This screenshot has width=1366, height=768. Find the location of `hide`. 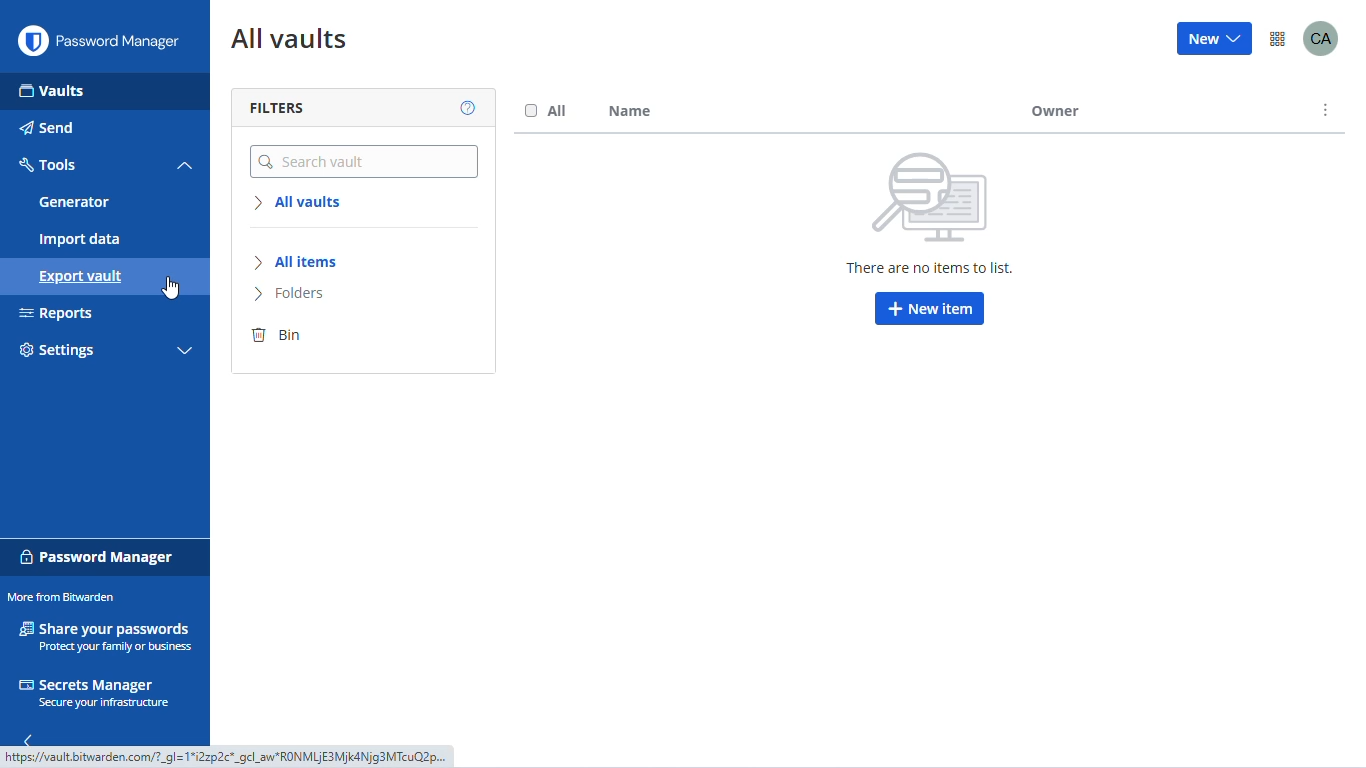

hide is located at coordinates (30, 738).